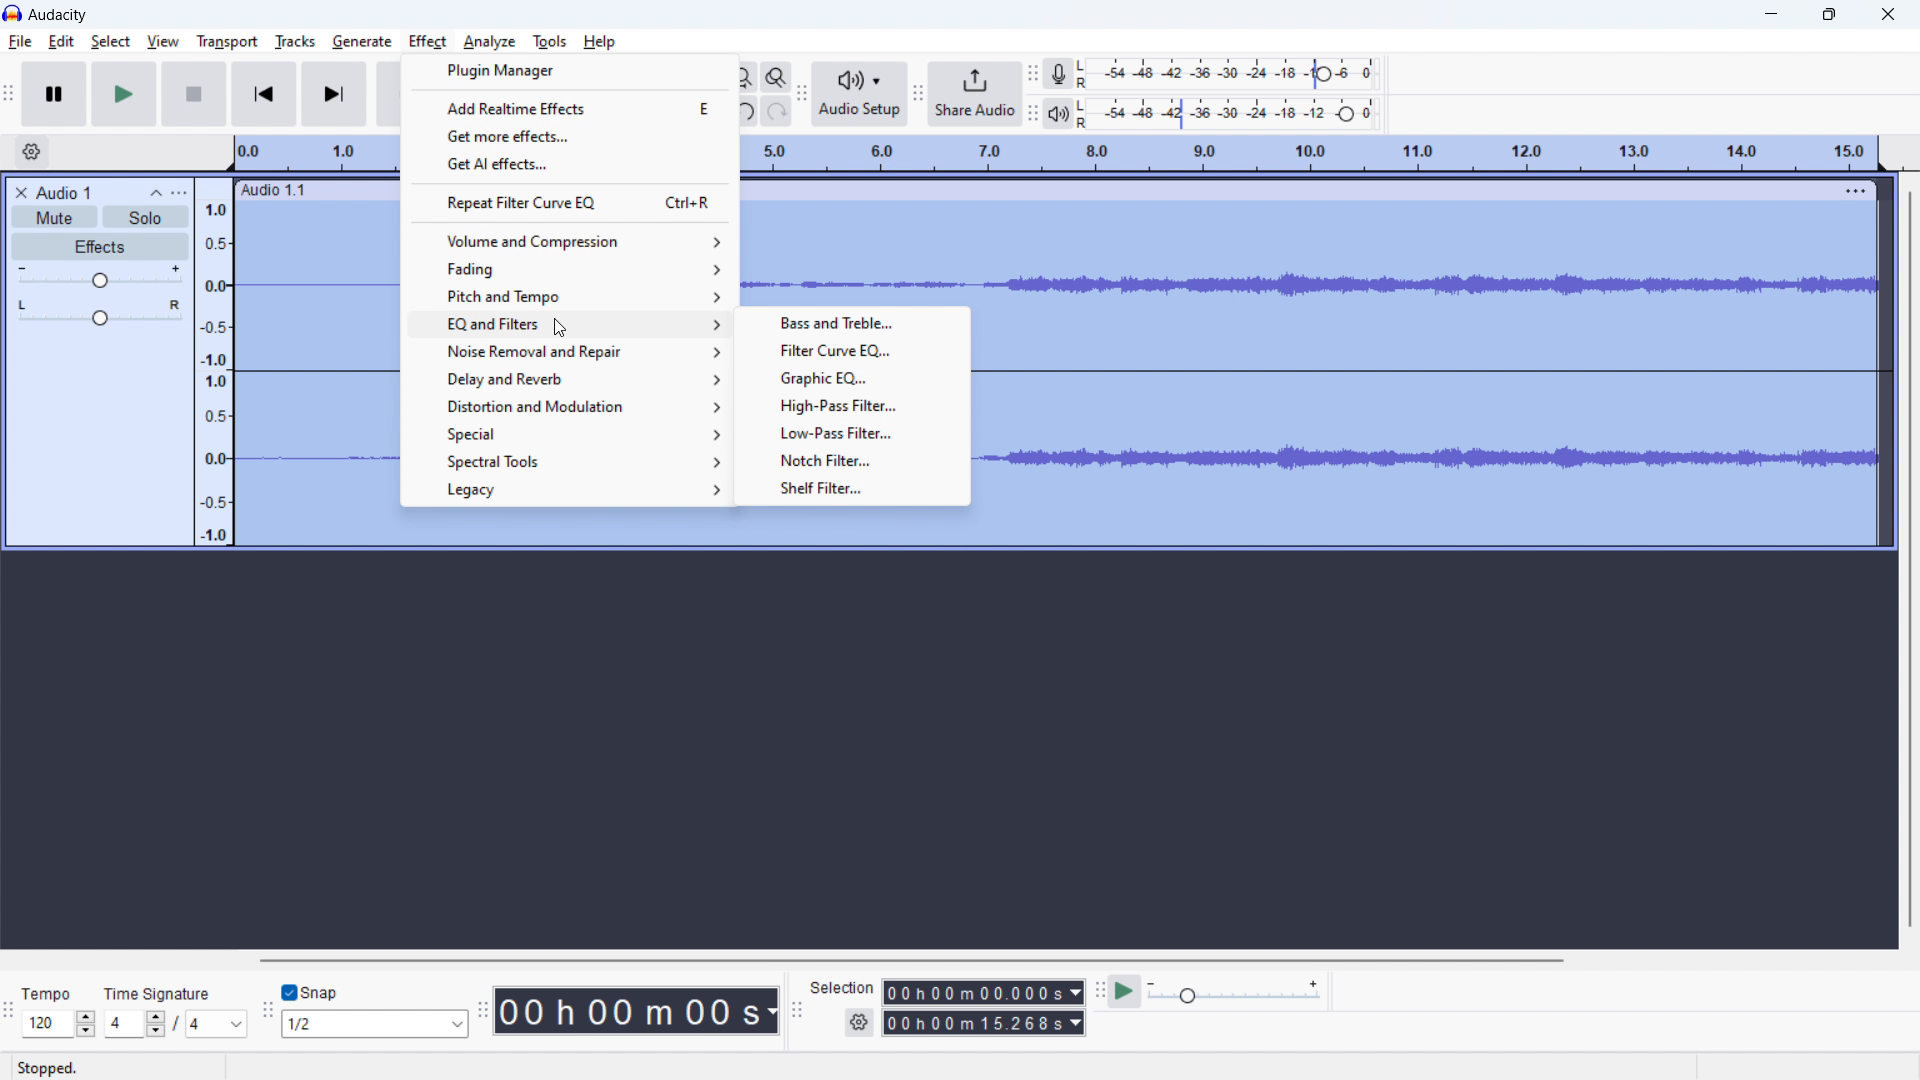 The image size is (1920, 1080). What do you see at coordinates (228, 39) in the screenshot?
I see `transport` at bounding box center [228, 39].